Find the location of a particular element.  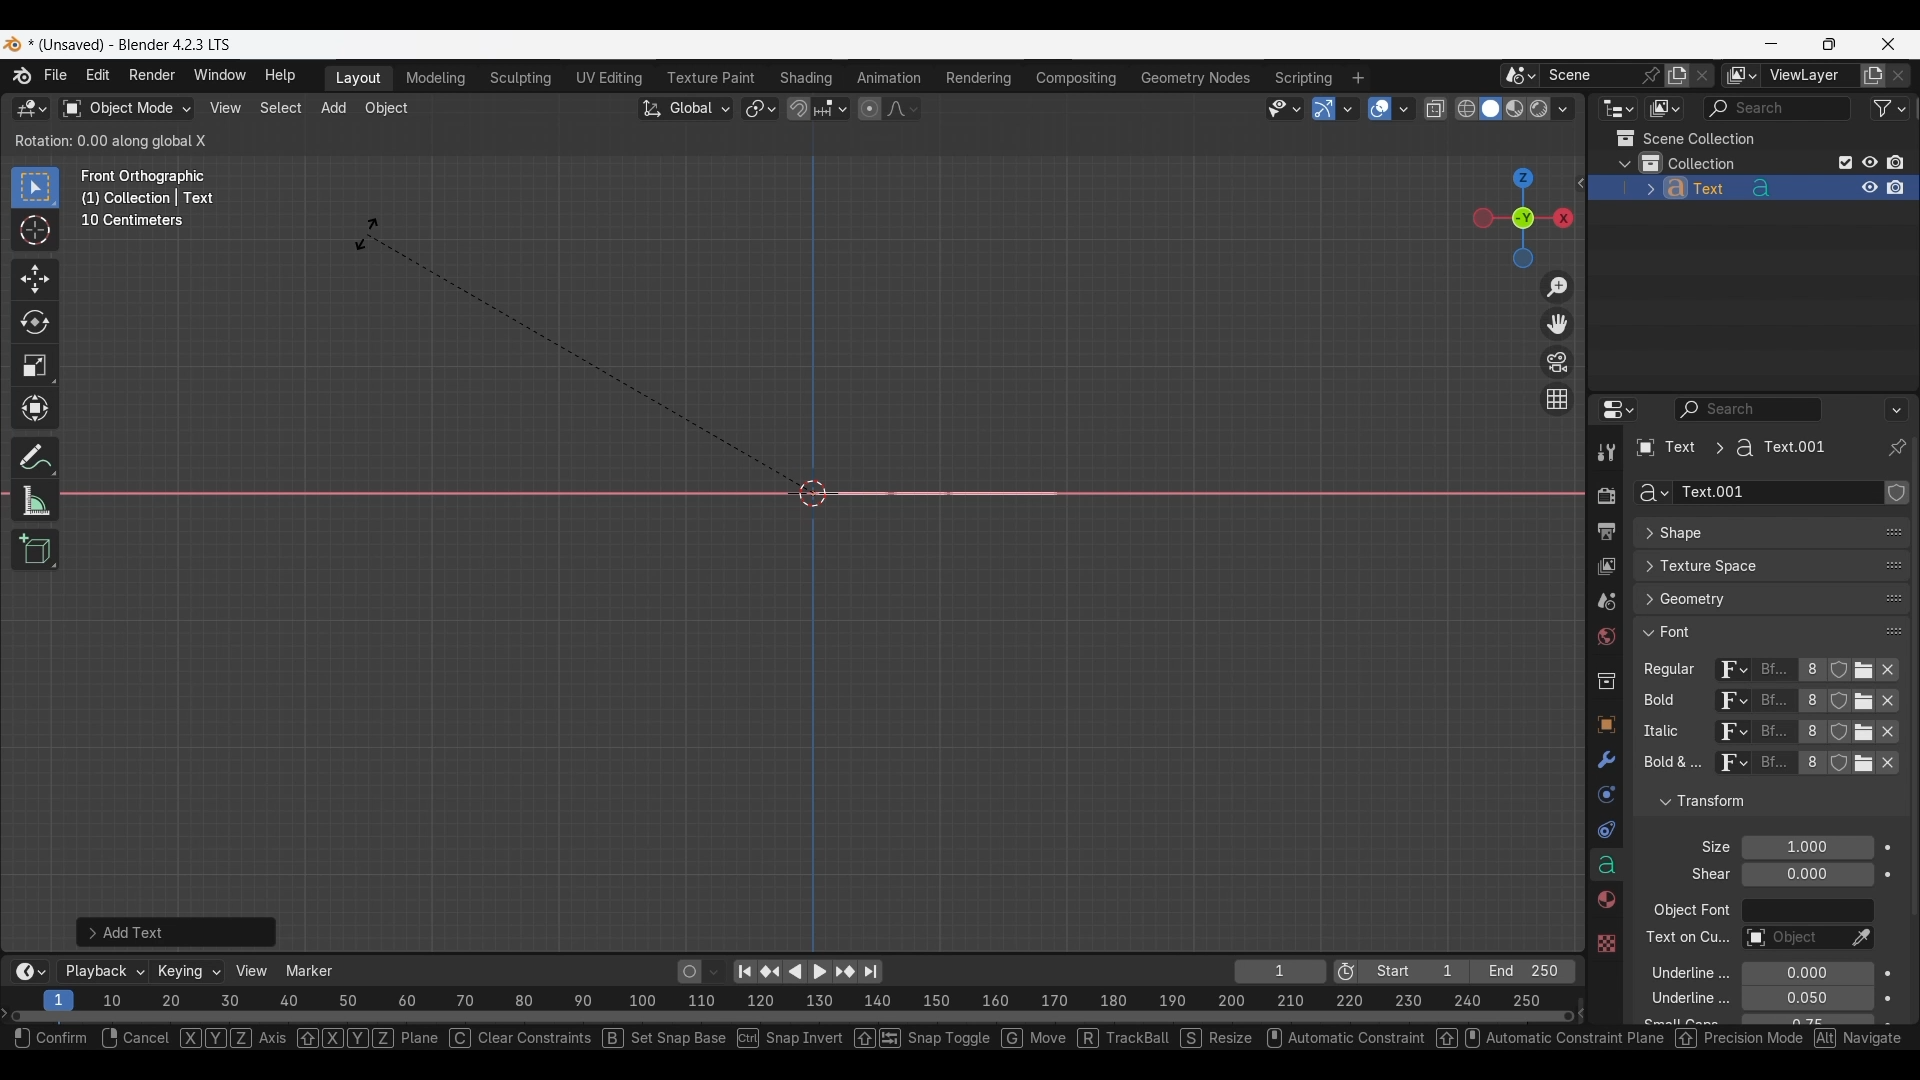

object font is located at coordinates (1690, 913).